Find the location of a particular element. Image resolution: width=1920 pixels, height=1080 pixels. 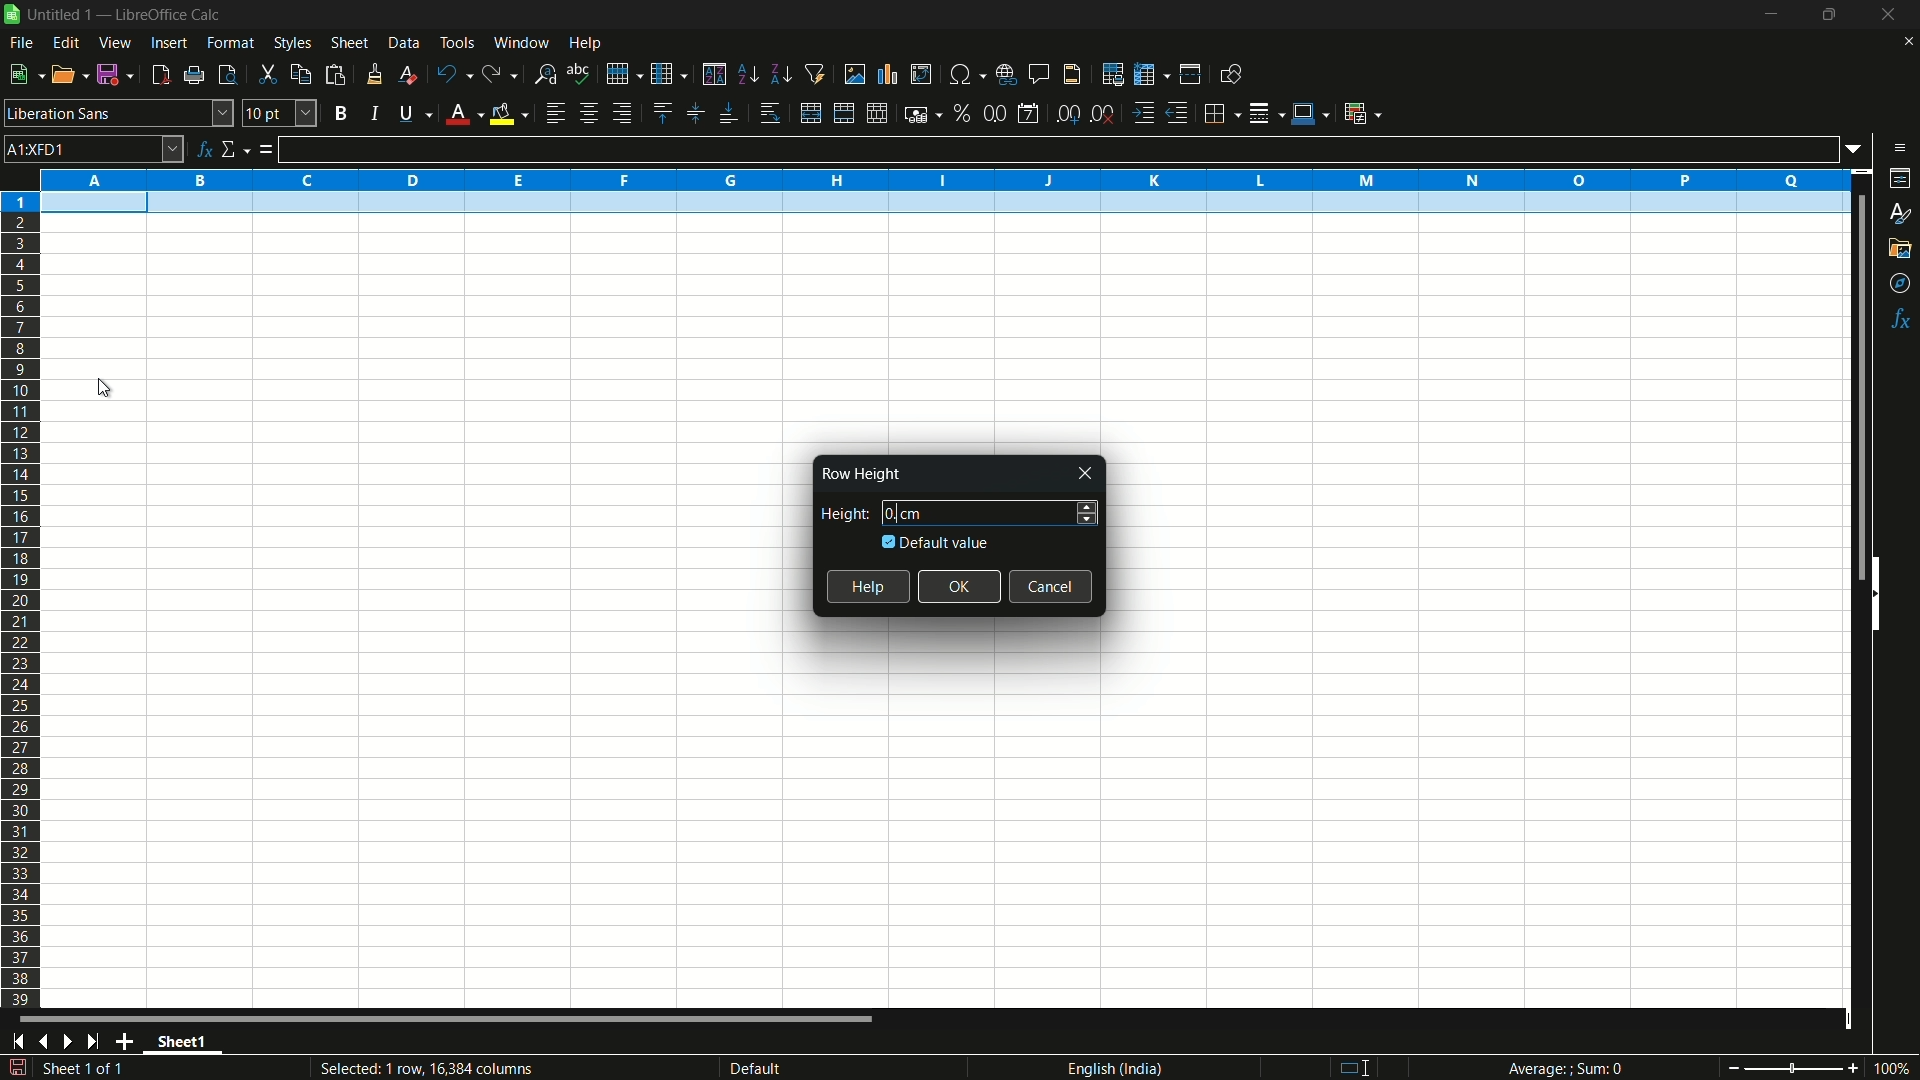

align top is located at coordinates (661, 113).